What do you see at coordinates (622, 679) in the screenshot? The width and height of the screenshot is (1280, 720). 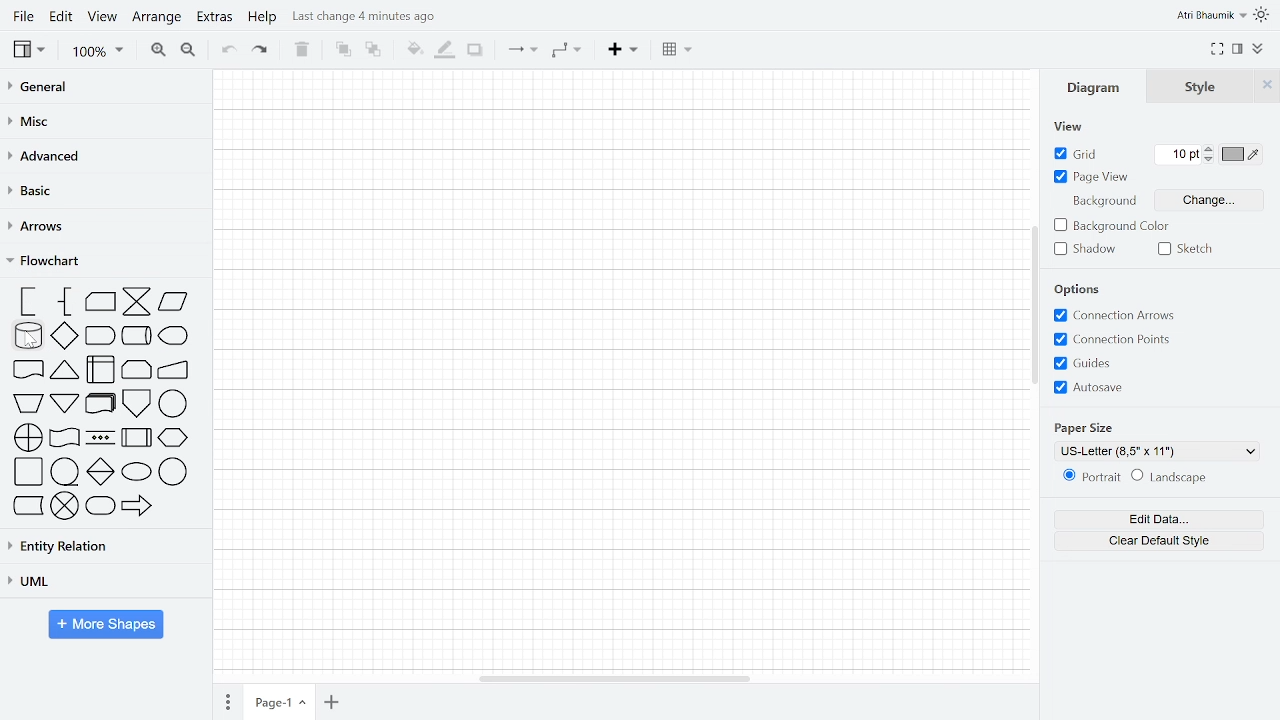 I see `horizontal scrollbar` at bounding box center [622, 679].